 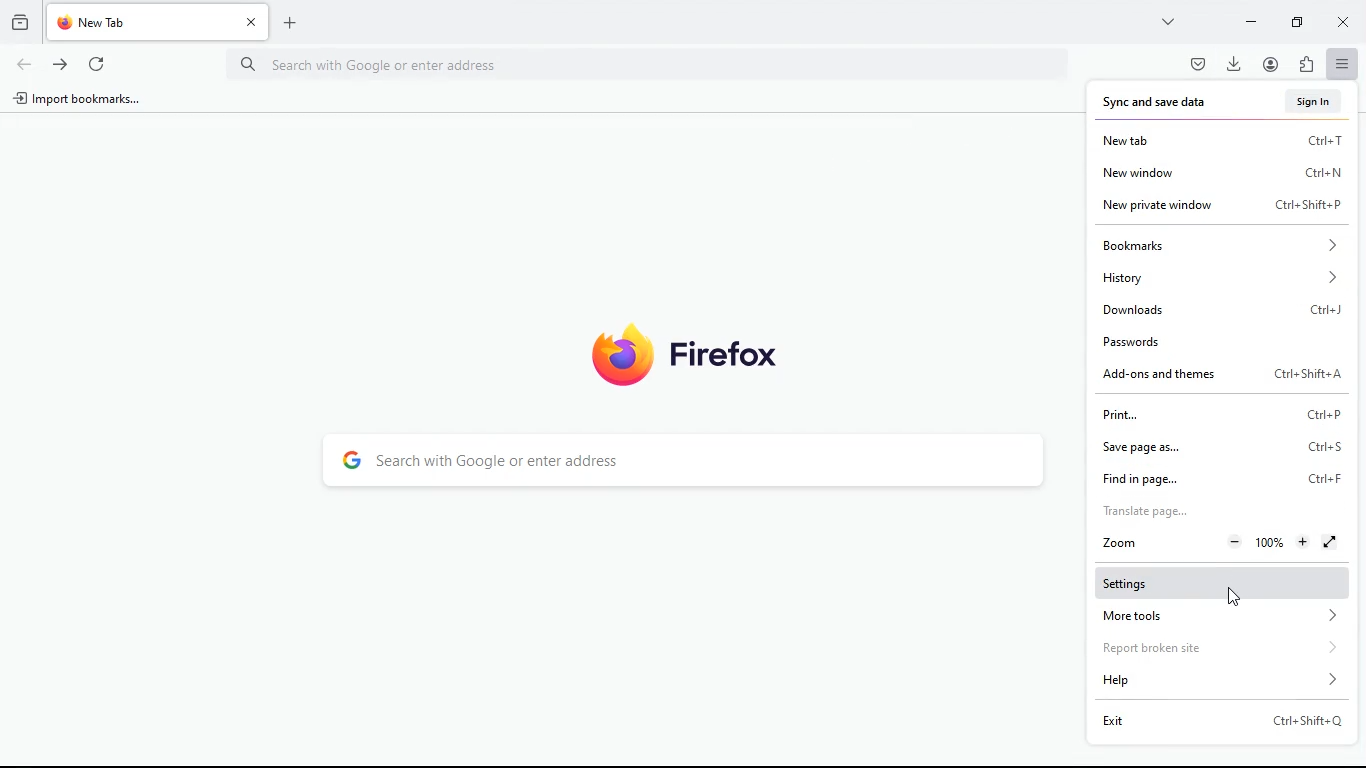 I want to click on pocket, so click(x=1196, y=63).